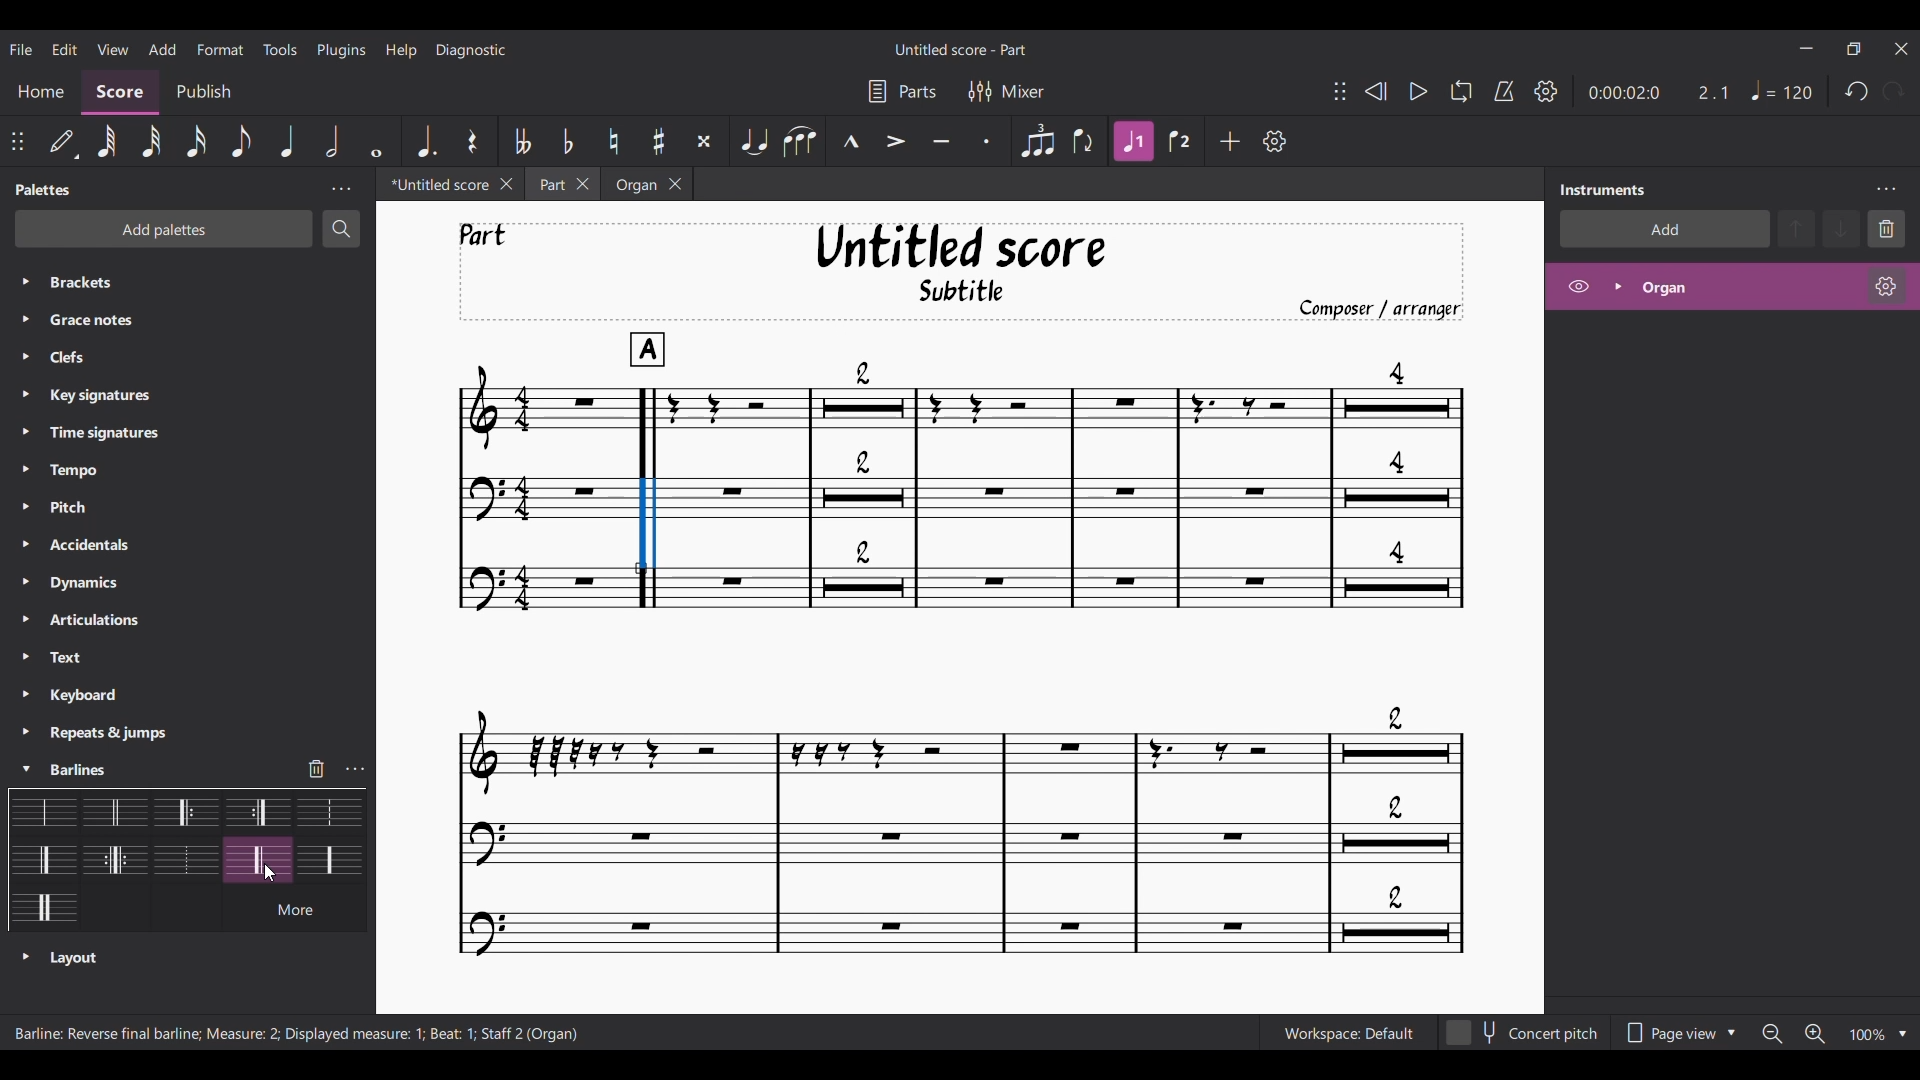  Describe the element at coordinates (63, 142) in the screenshot. I see `Default` at that location.